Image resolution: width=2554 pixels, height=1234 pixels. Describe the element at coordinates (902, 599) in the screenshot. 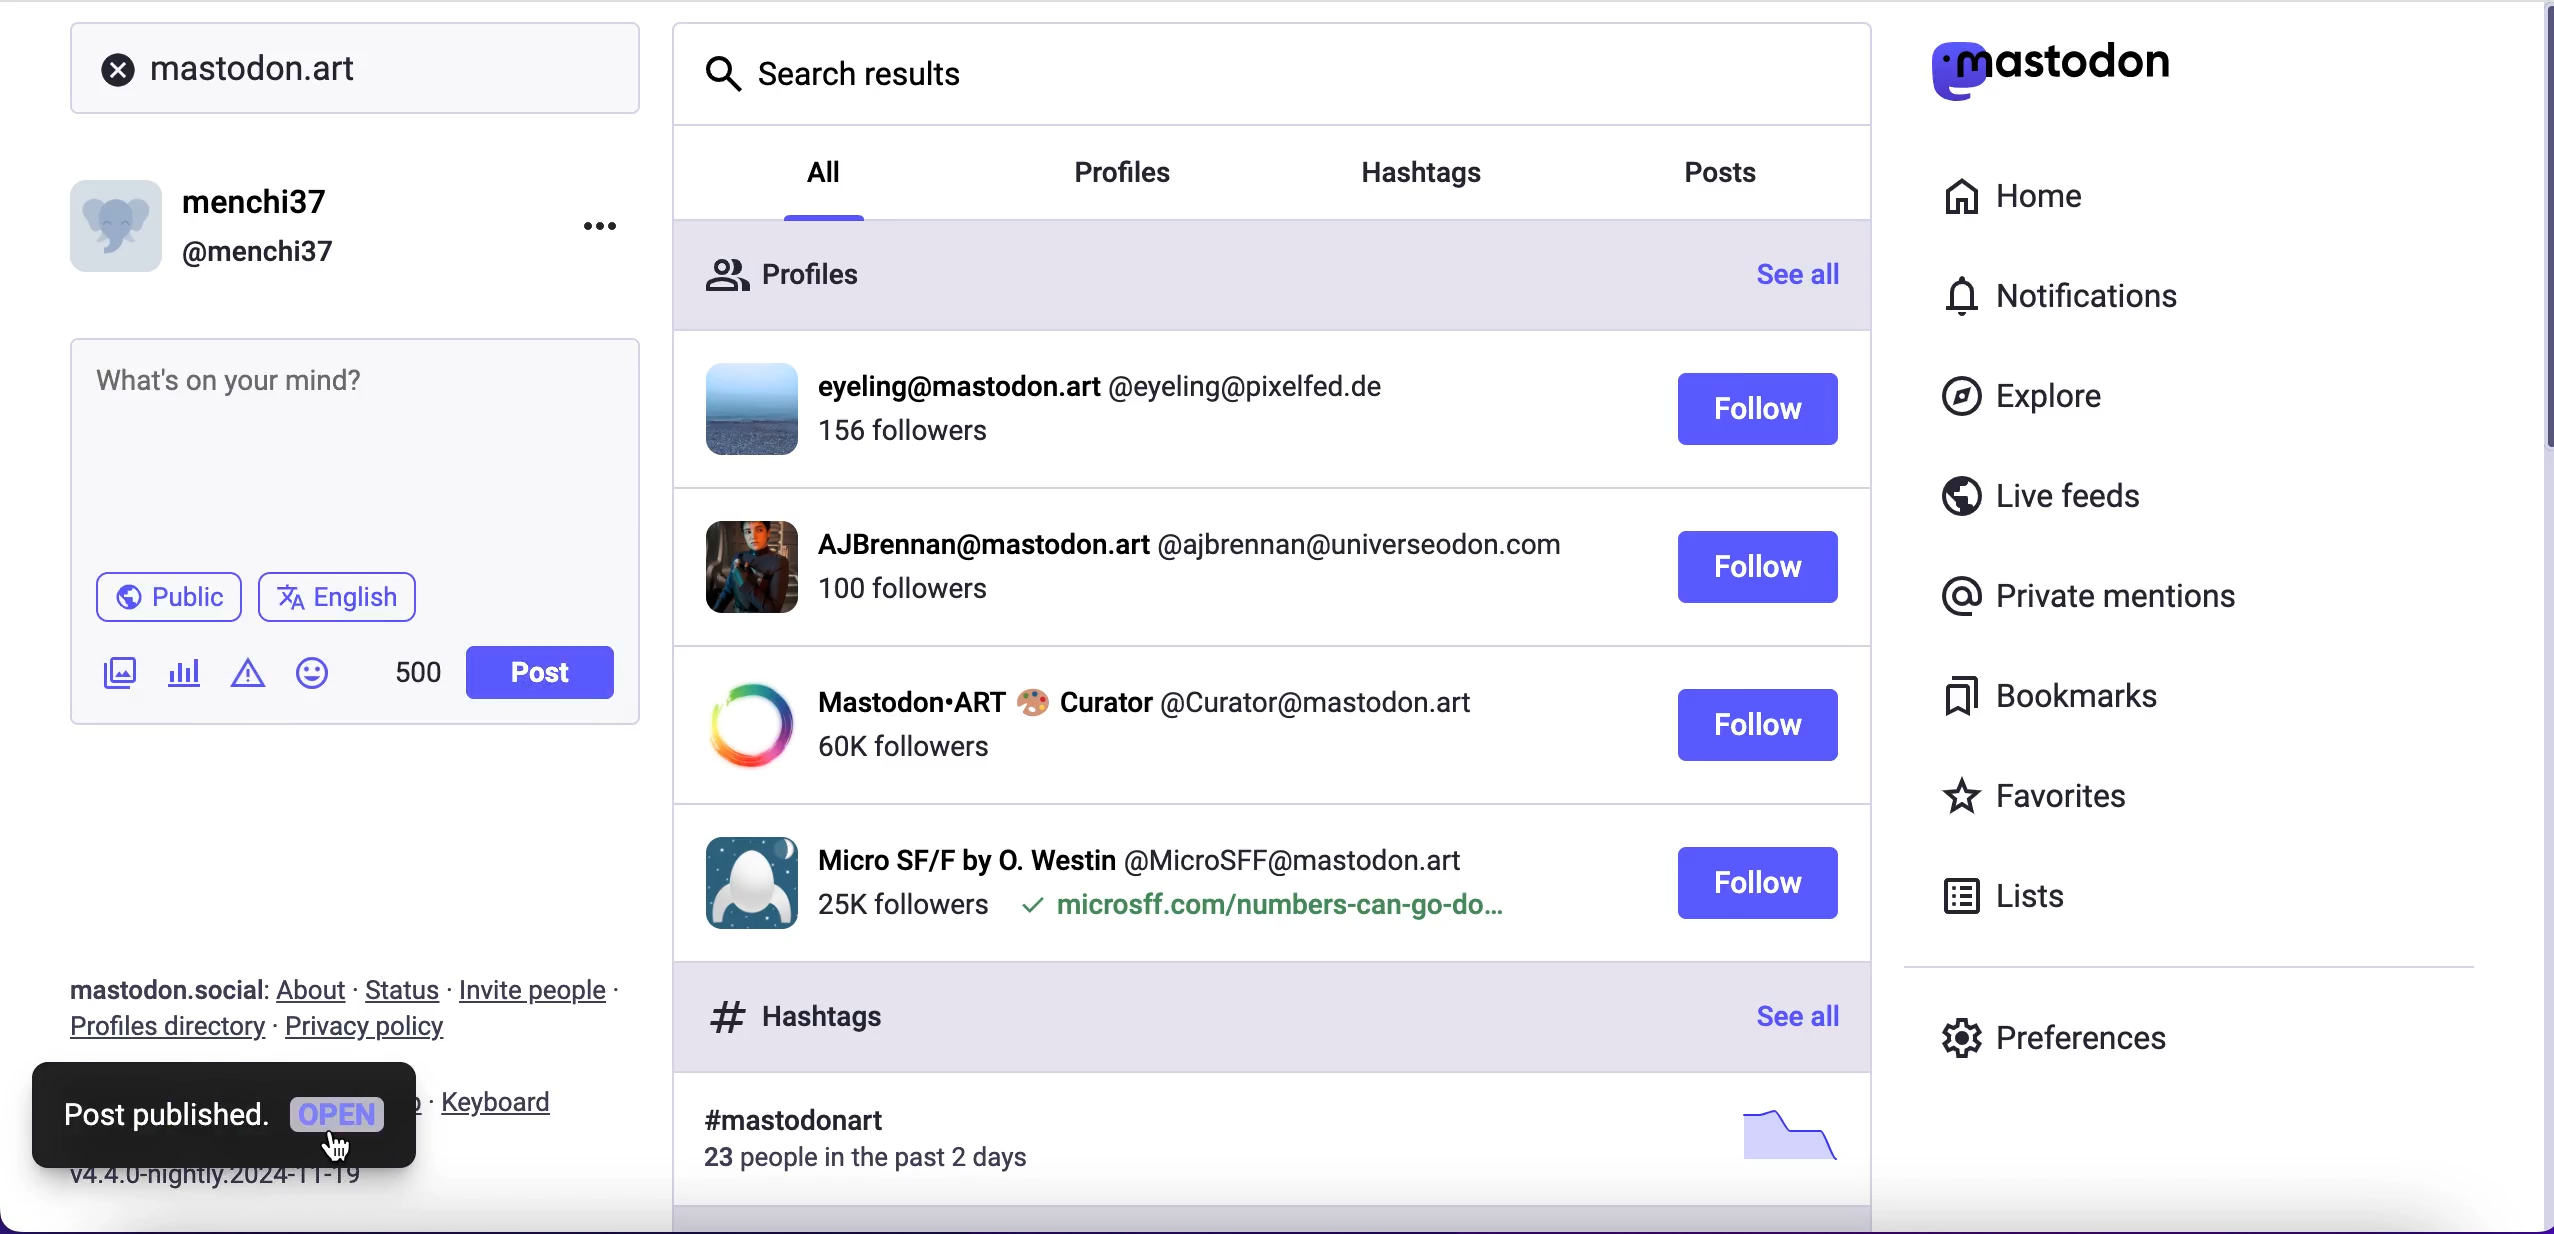

I see `followers` at that location.